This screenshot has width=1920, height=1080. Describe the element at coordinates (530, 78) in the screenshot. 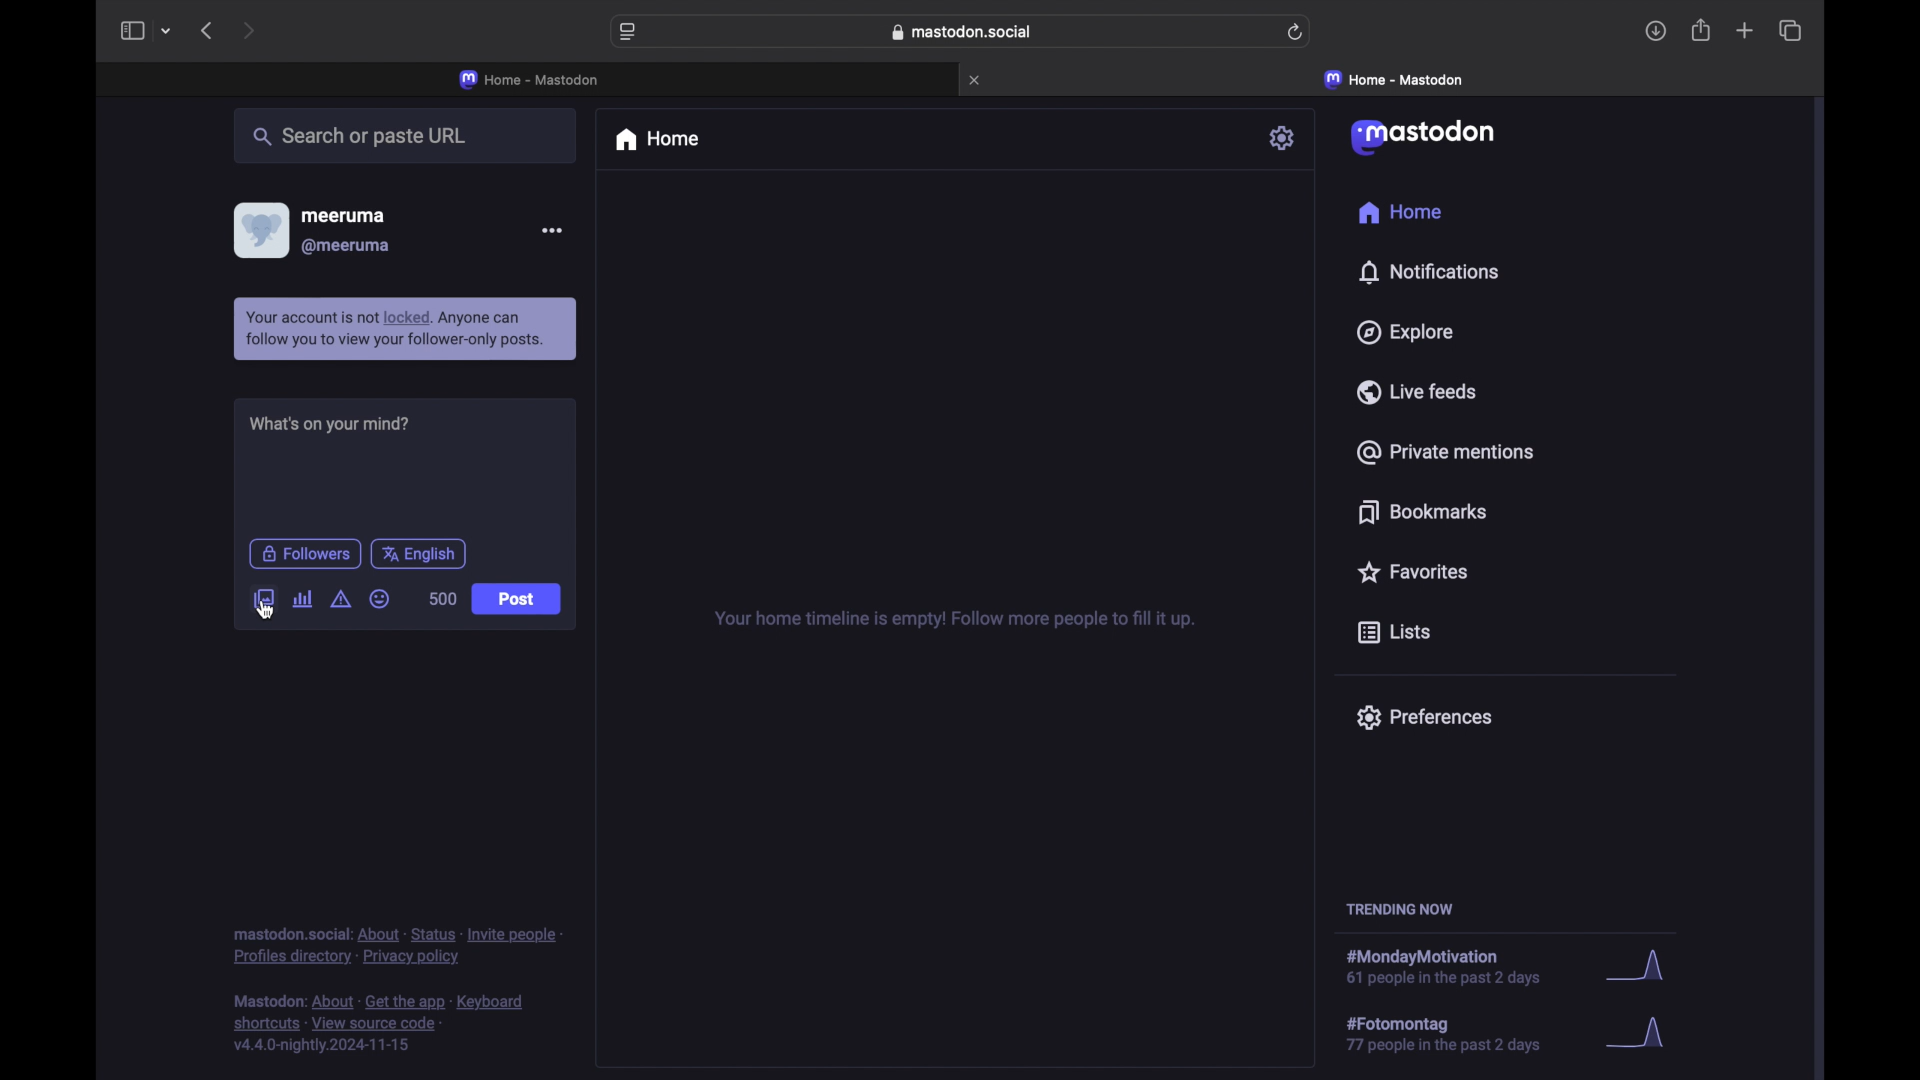

I see `home - mastodon` at that location.